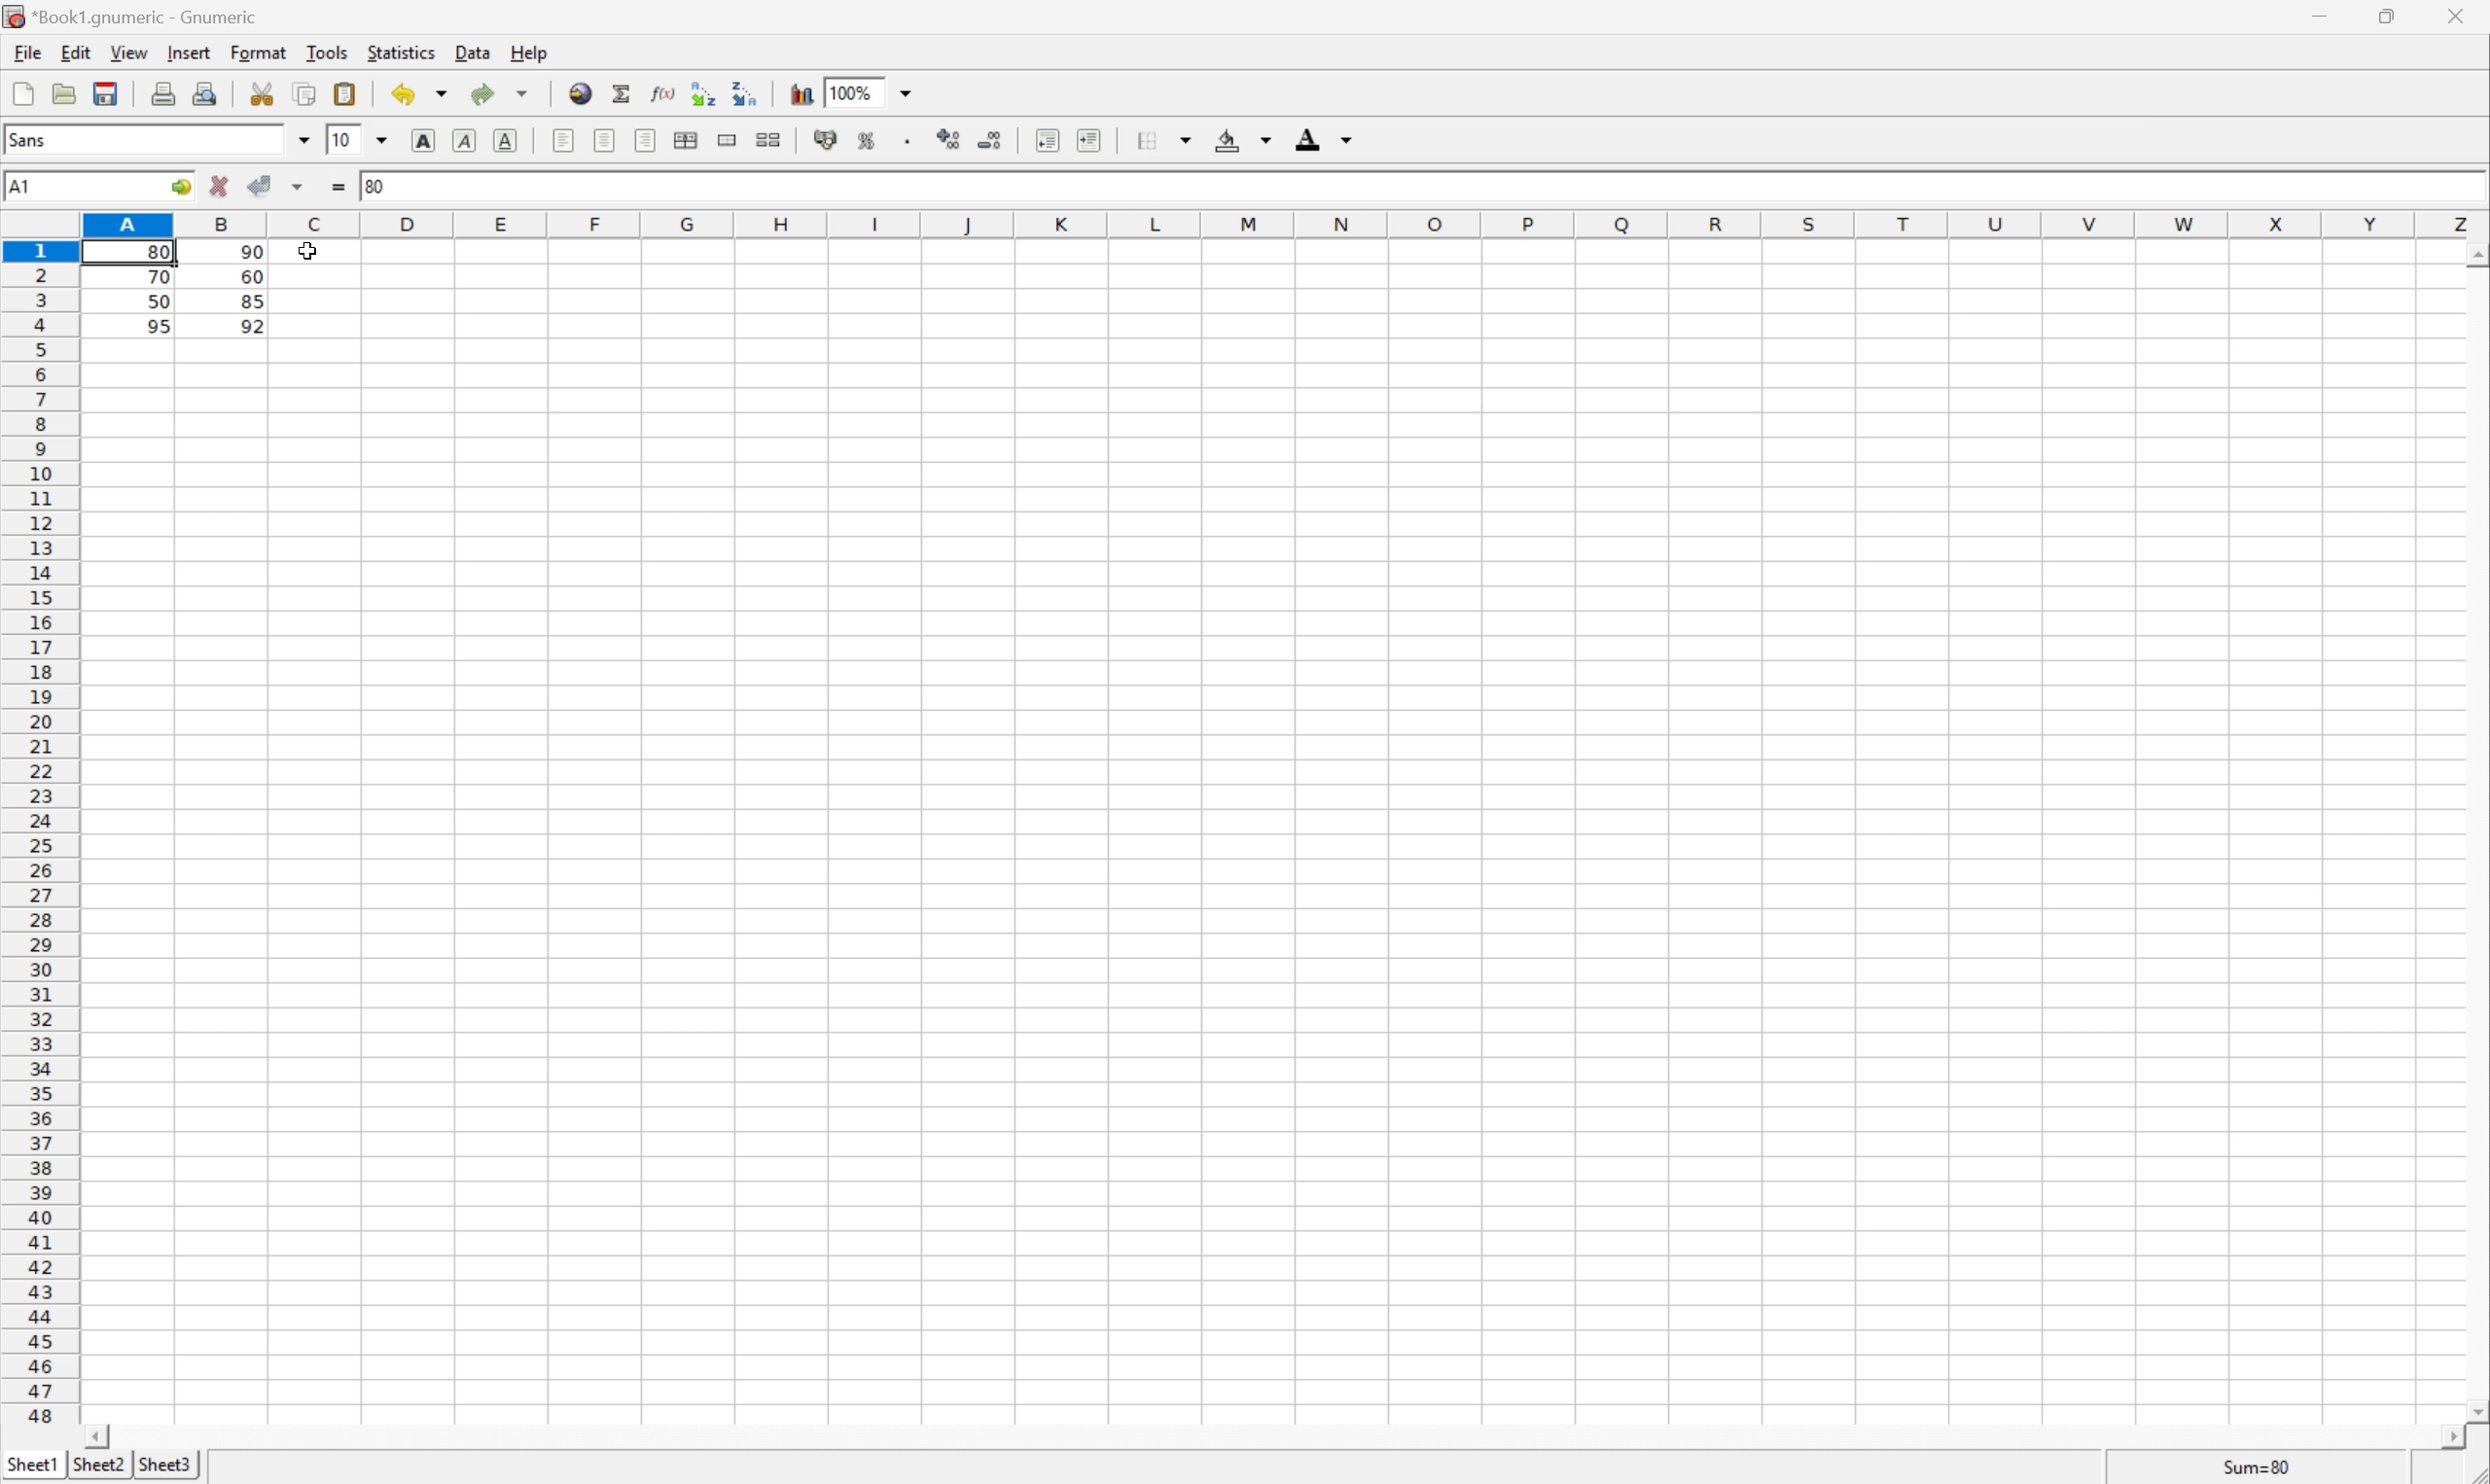 The width and height of the screenshot is (2490, 1484). Describe the element at coordinates (383, 186) in the screenshot. I see `80` at that location.